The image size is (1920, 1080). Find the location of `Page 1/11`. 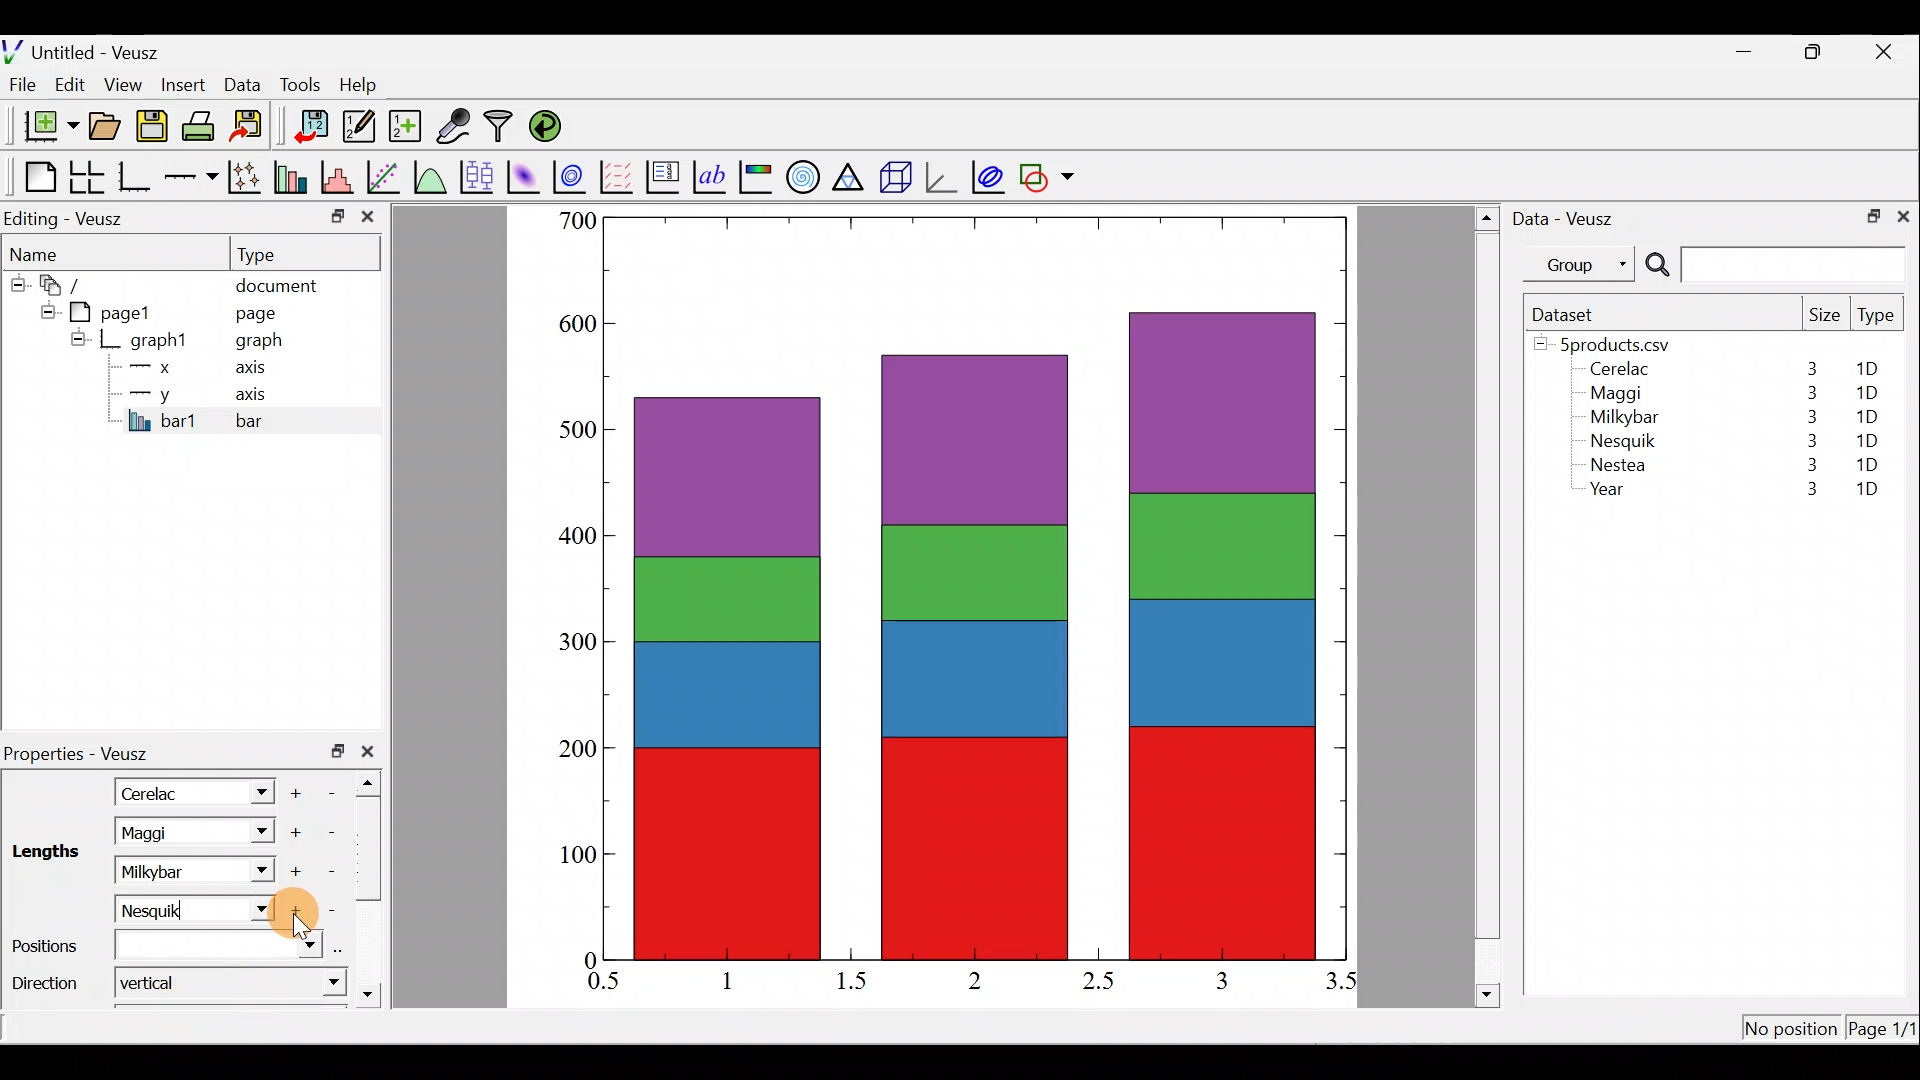

Page 1/11 is located at coordinates (1885, 1032).